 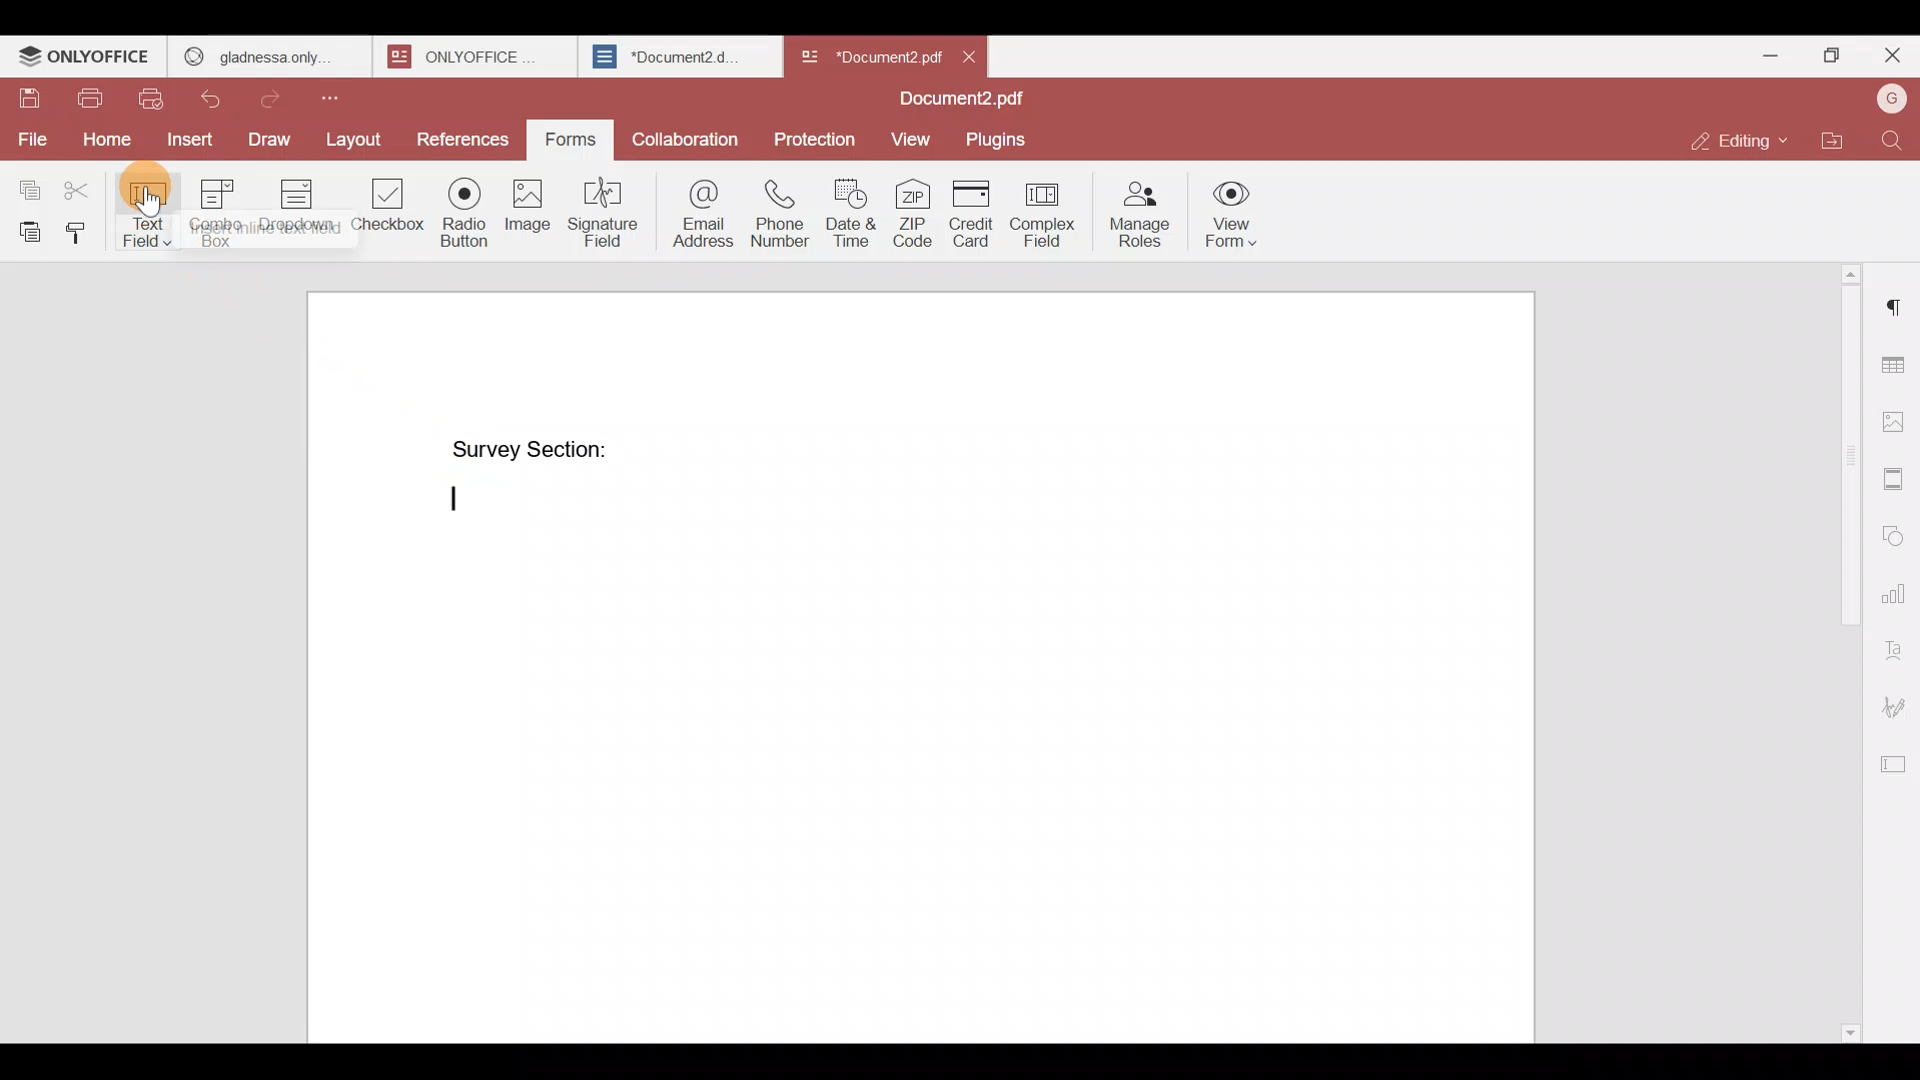 I want to click on Close, so click(x=1891, y=60).